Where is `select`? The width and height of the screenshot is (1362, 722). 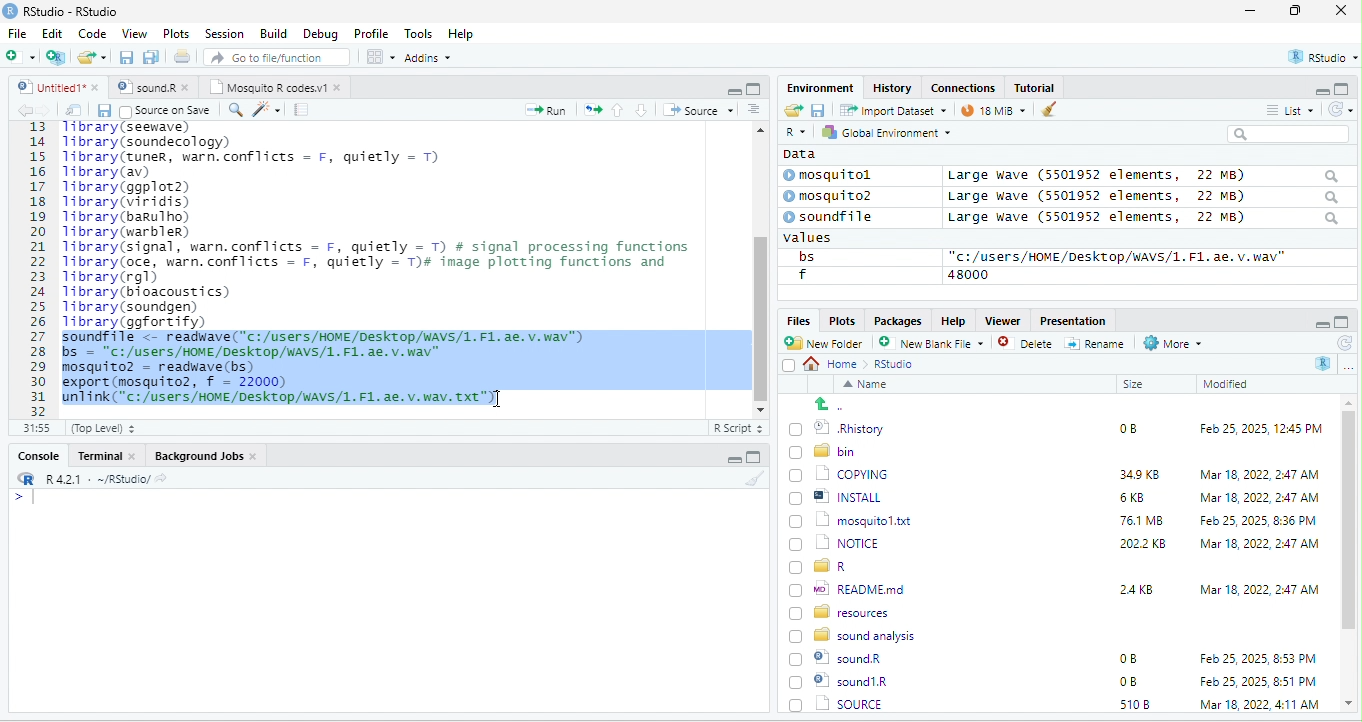
select is located at coordinates (791, 369).